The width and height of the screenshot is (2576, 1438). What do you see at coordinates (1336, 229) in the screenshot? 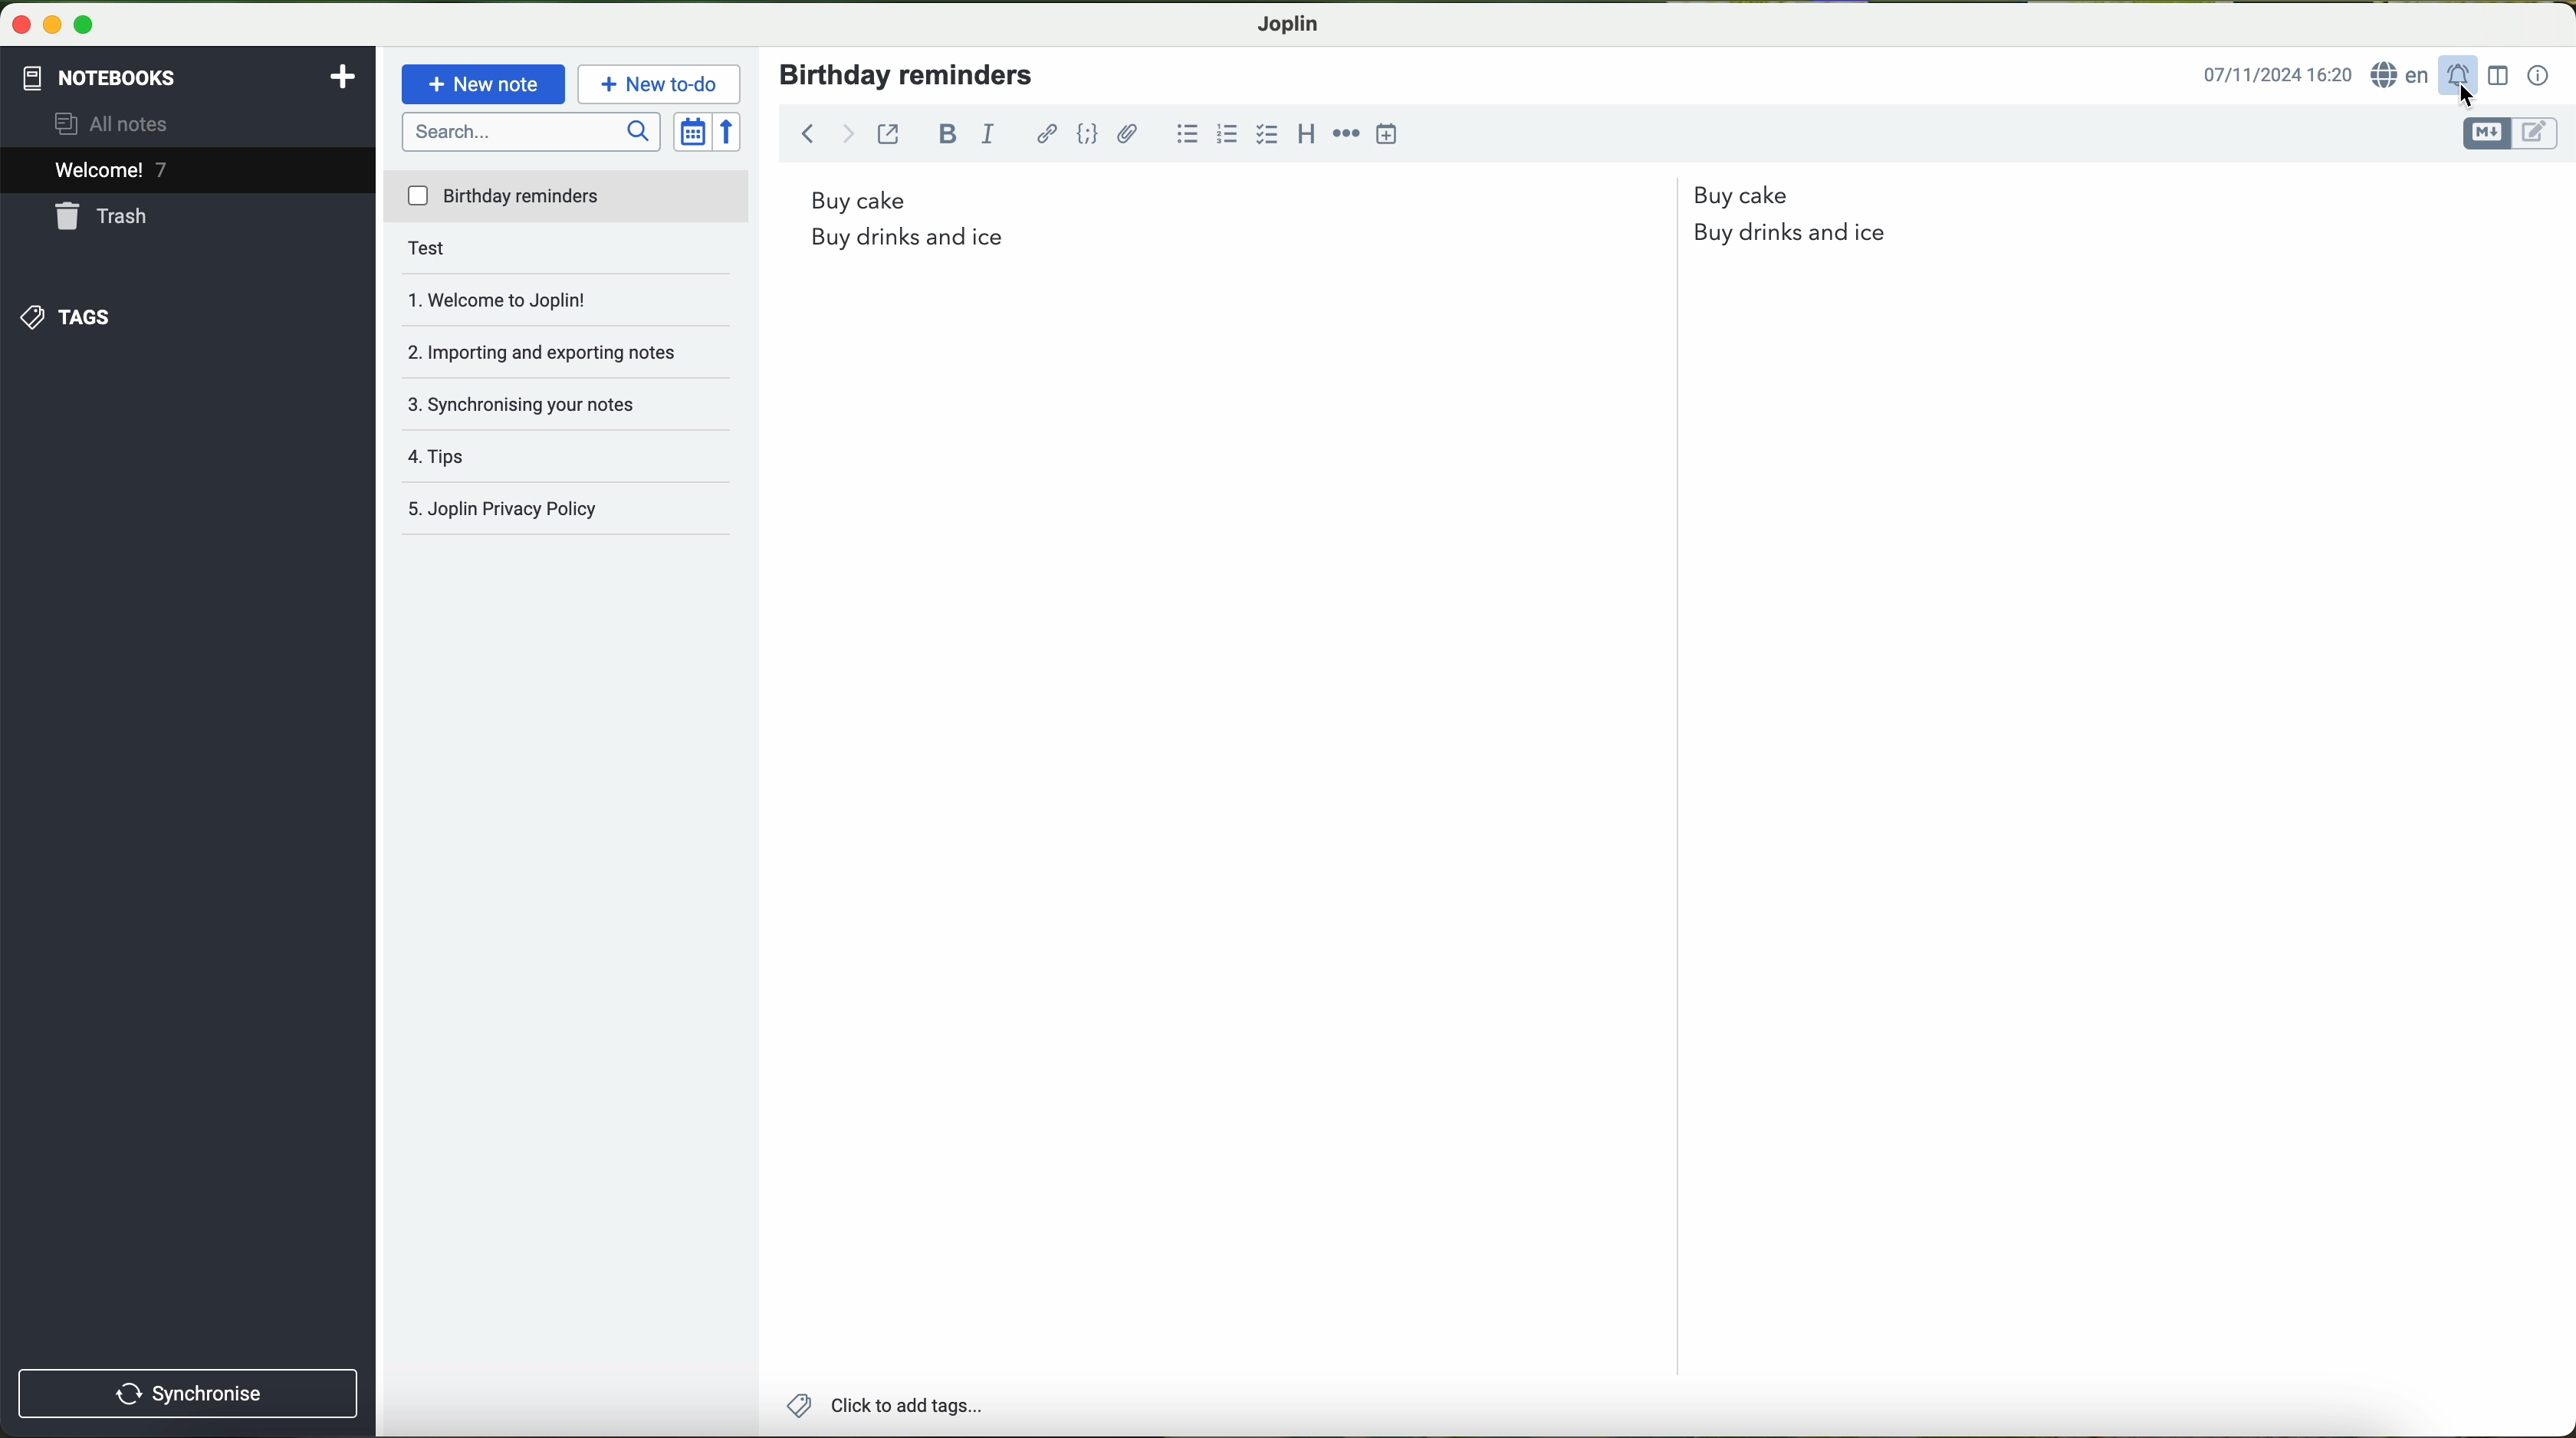
I see `reminder text` at bounding box center [1336, 229].